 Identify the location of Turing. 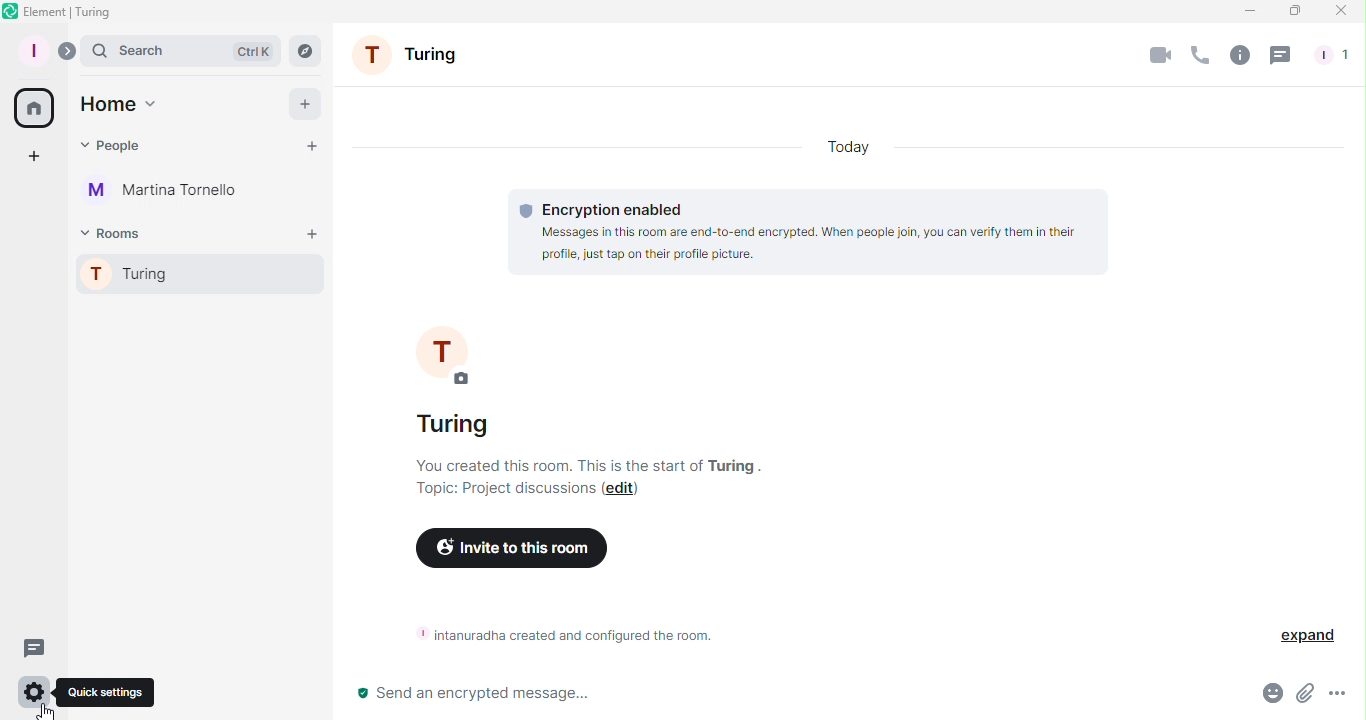
(451, 425).